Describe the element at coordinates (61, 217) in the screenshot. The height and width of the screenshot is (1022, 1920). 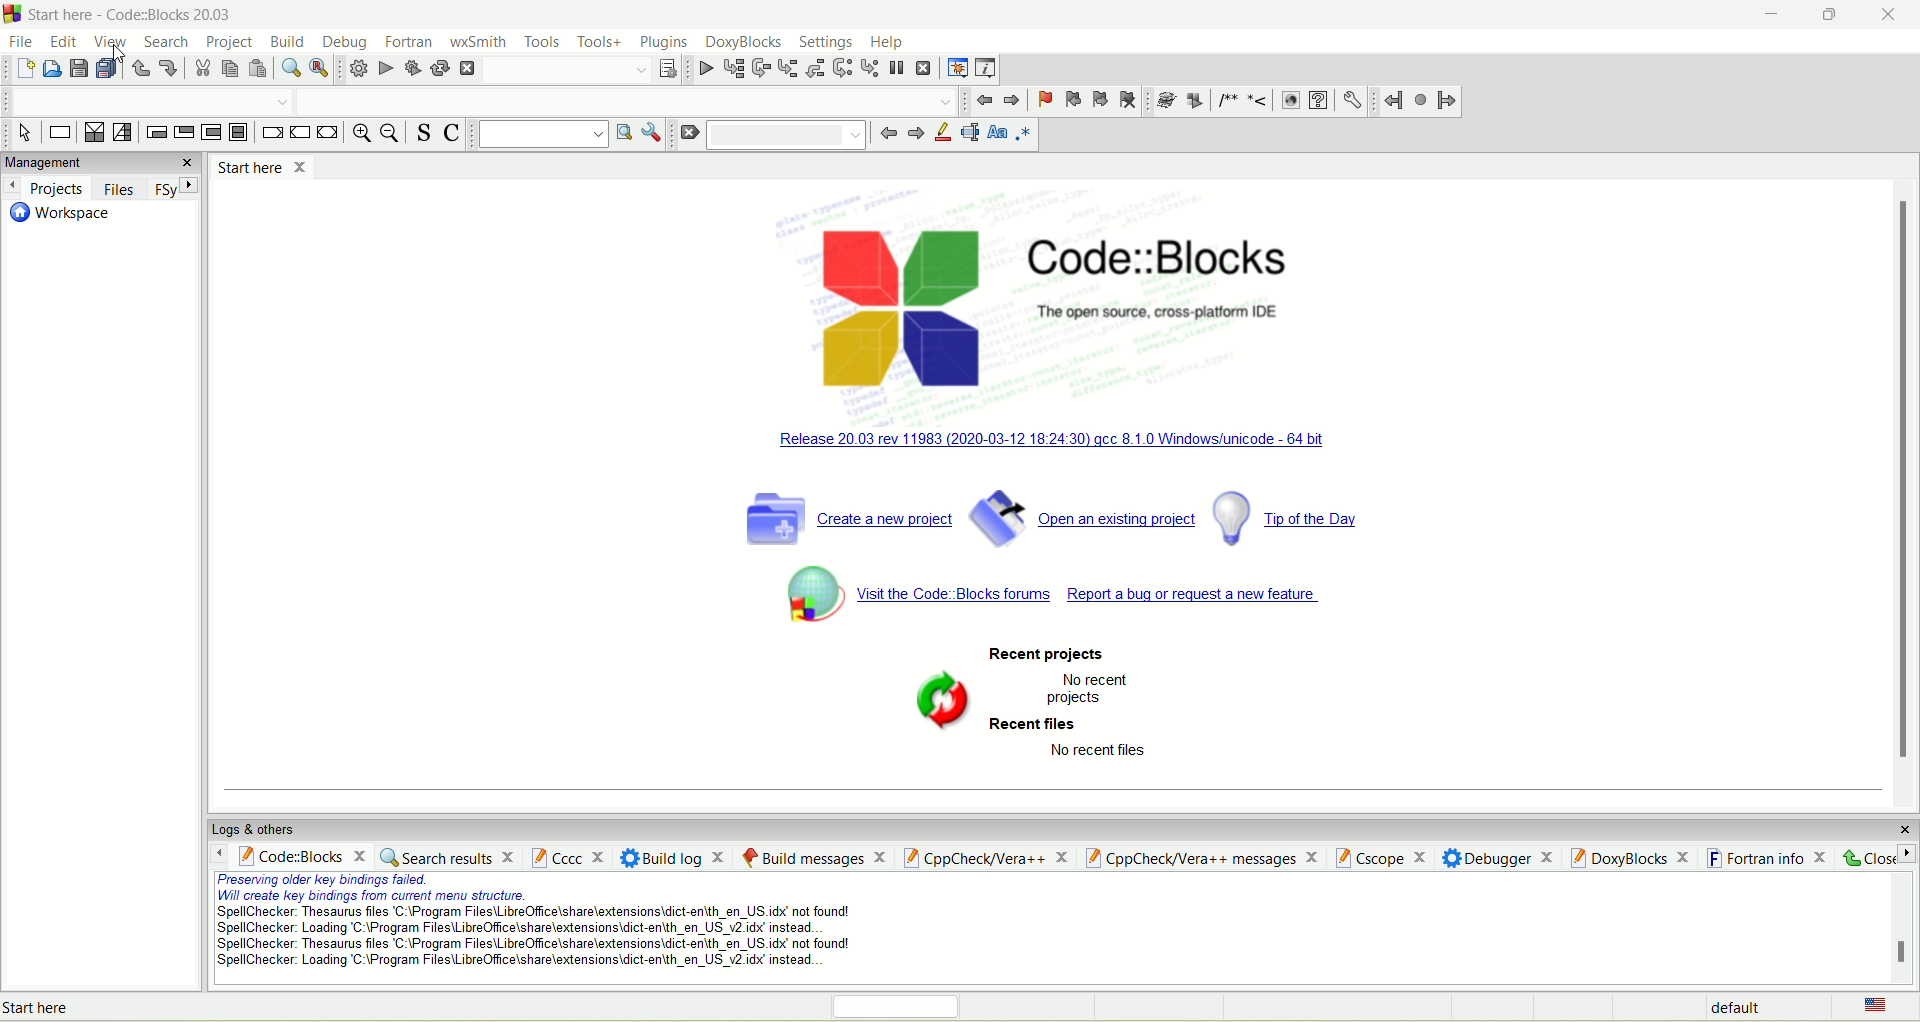
I see `workspace` at that location.